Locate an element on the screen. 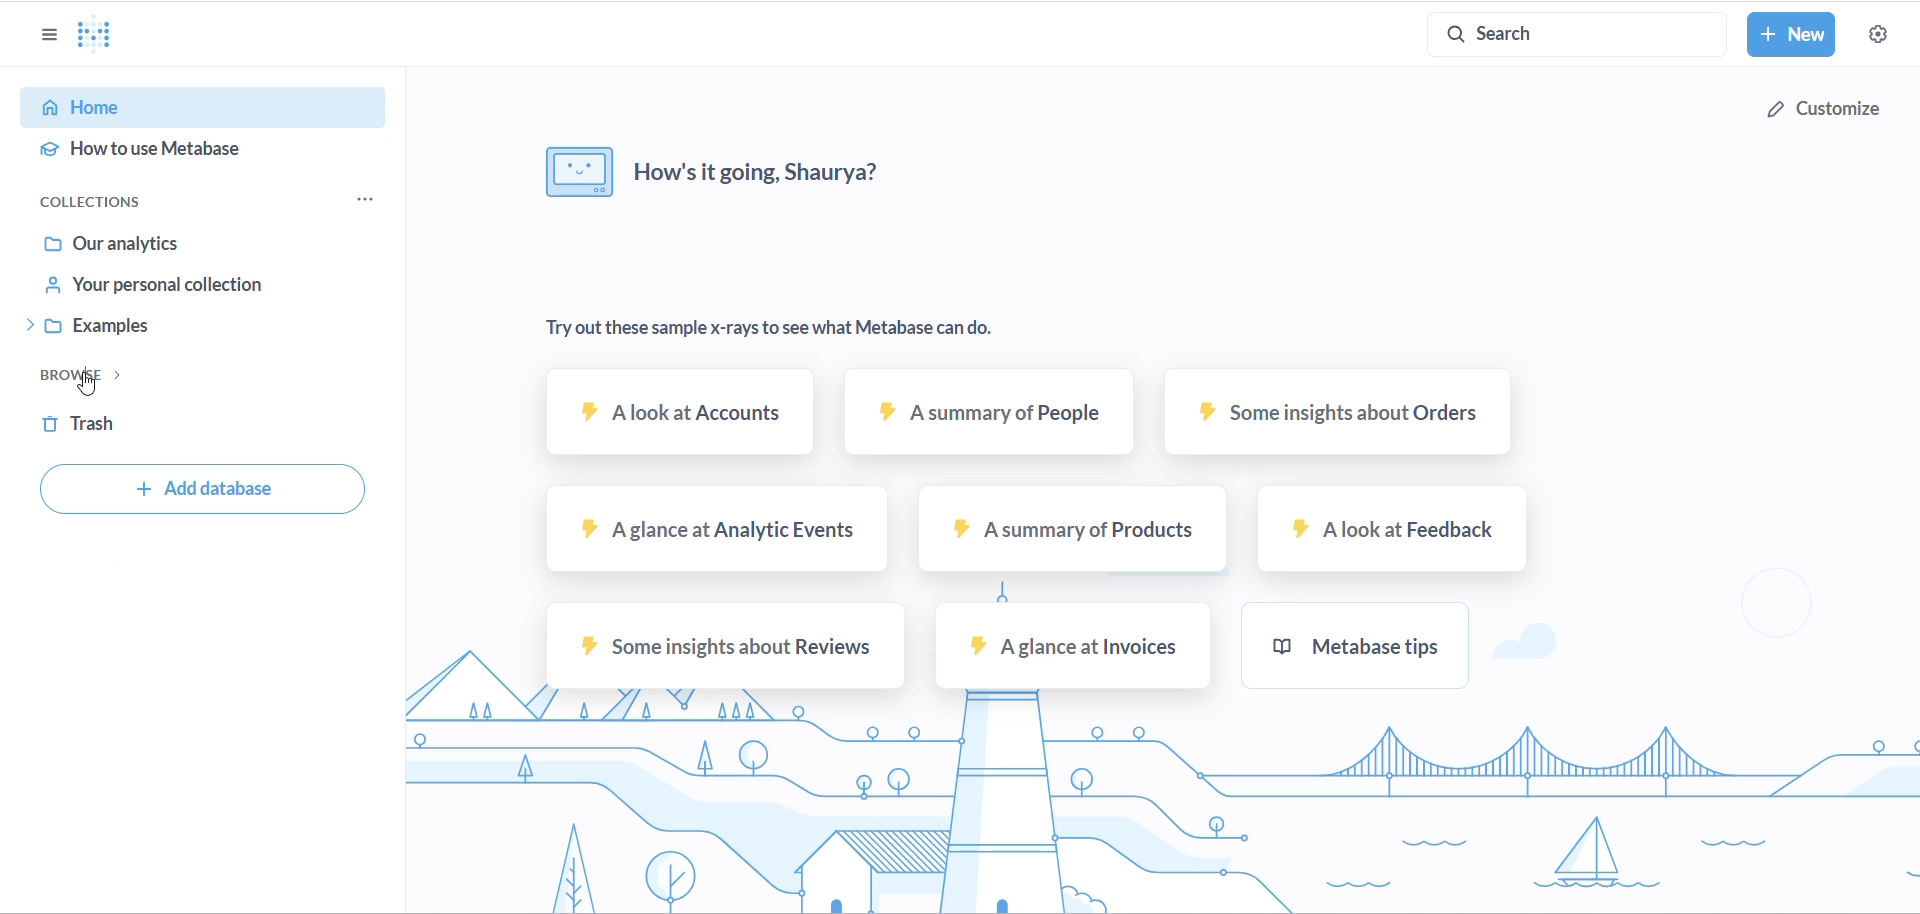  A summary of people text is located at coordinates (1003, 419).